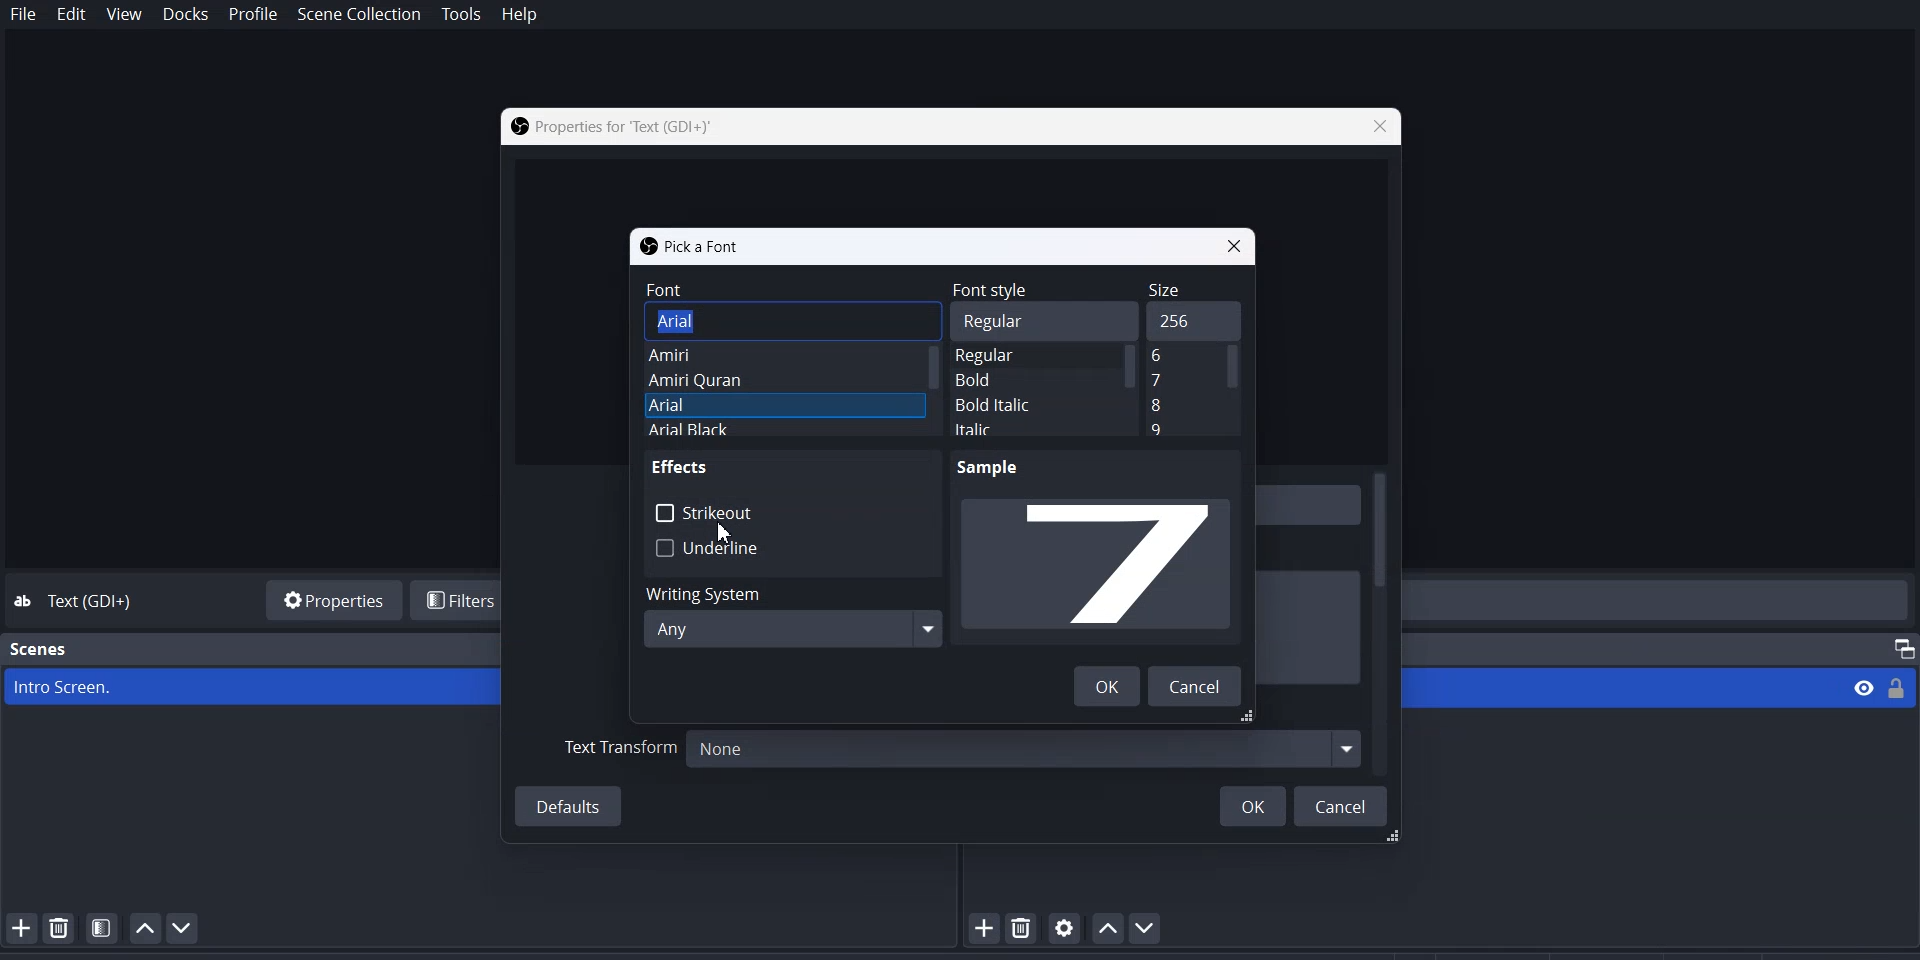 The width and height of the screenshot is (1920, 960). Describe the element at coordinates (254, 15) in the screenshot. I see `Profile` at that location.